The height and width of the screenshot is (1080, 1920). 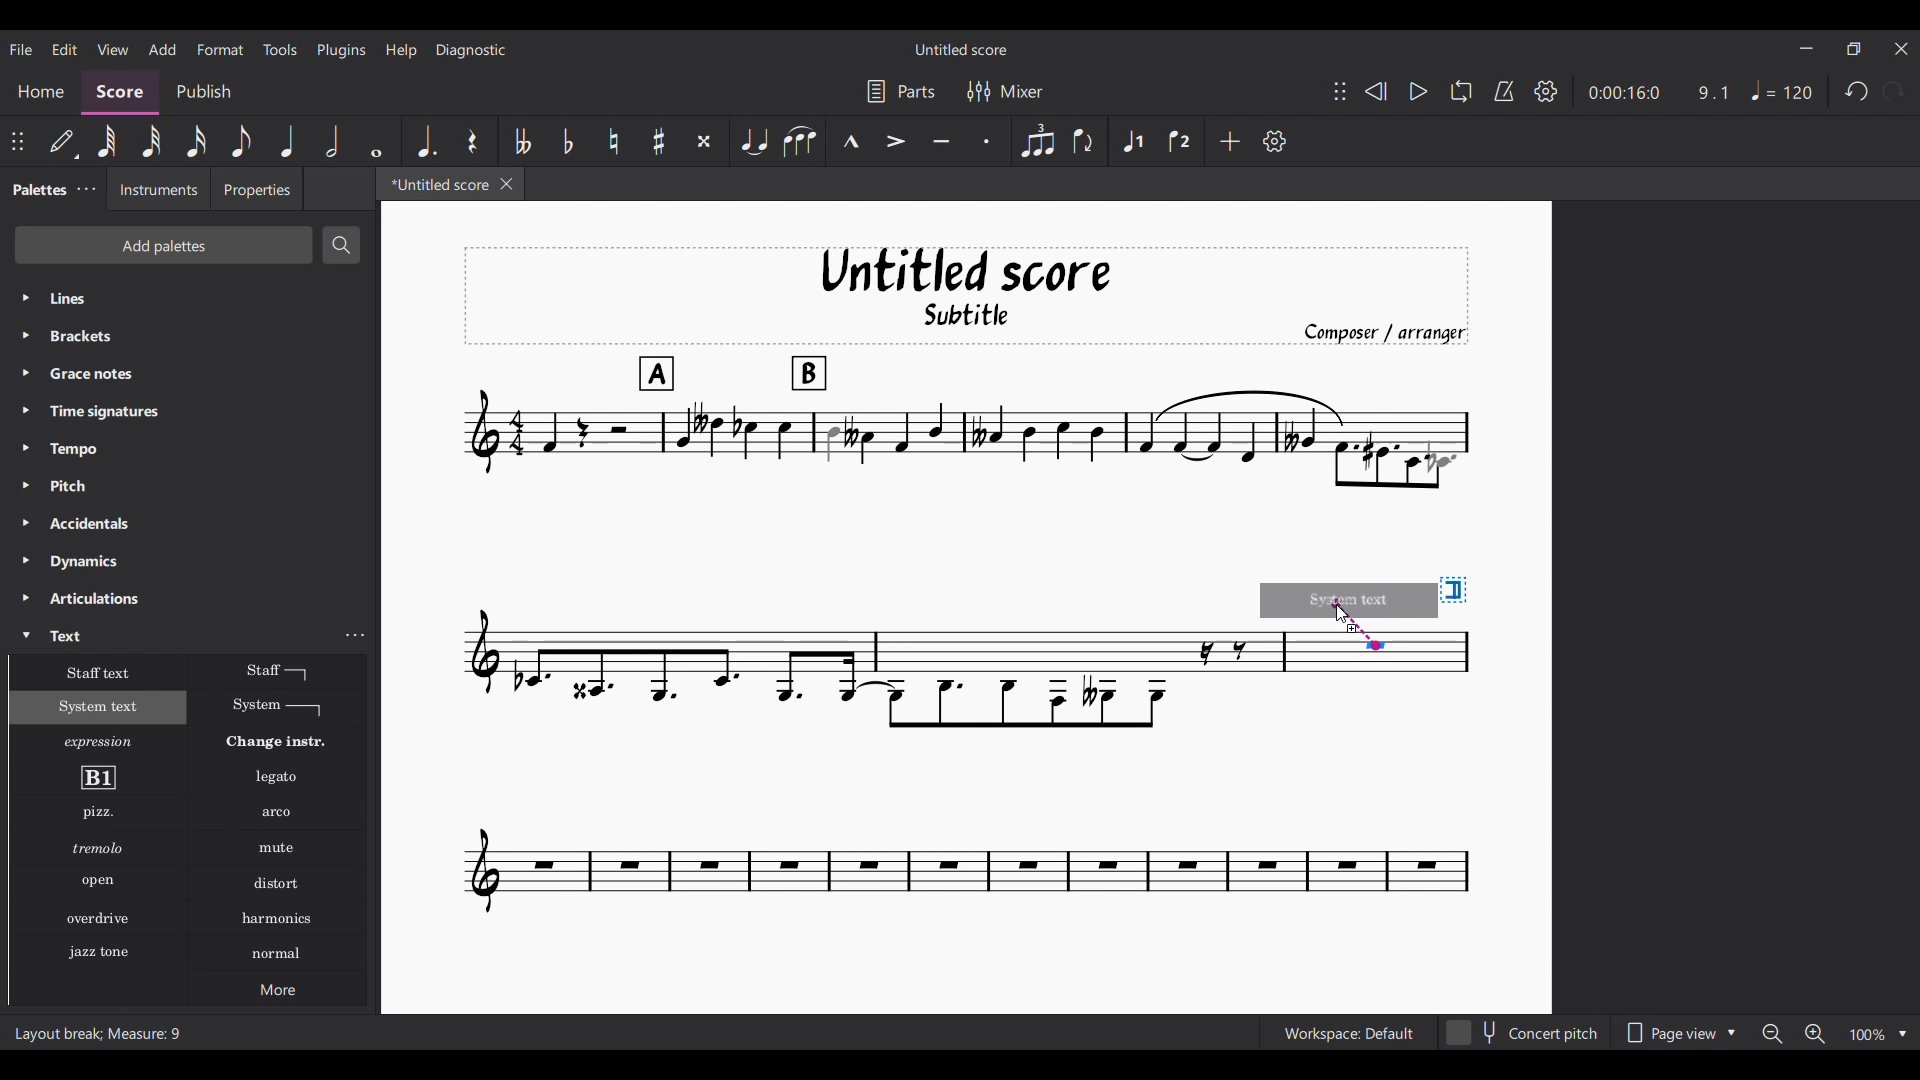 What do you see at coordinates (858, 582) in the screenshot?
I see `Current score` at bounding box center [858, 582].